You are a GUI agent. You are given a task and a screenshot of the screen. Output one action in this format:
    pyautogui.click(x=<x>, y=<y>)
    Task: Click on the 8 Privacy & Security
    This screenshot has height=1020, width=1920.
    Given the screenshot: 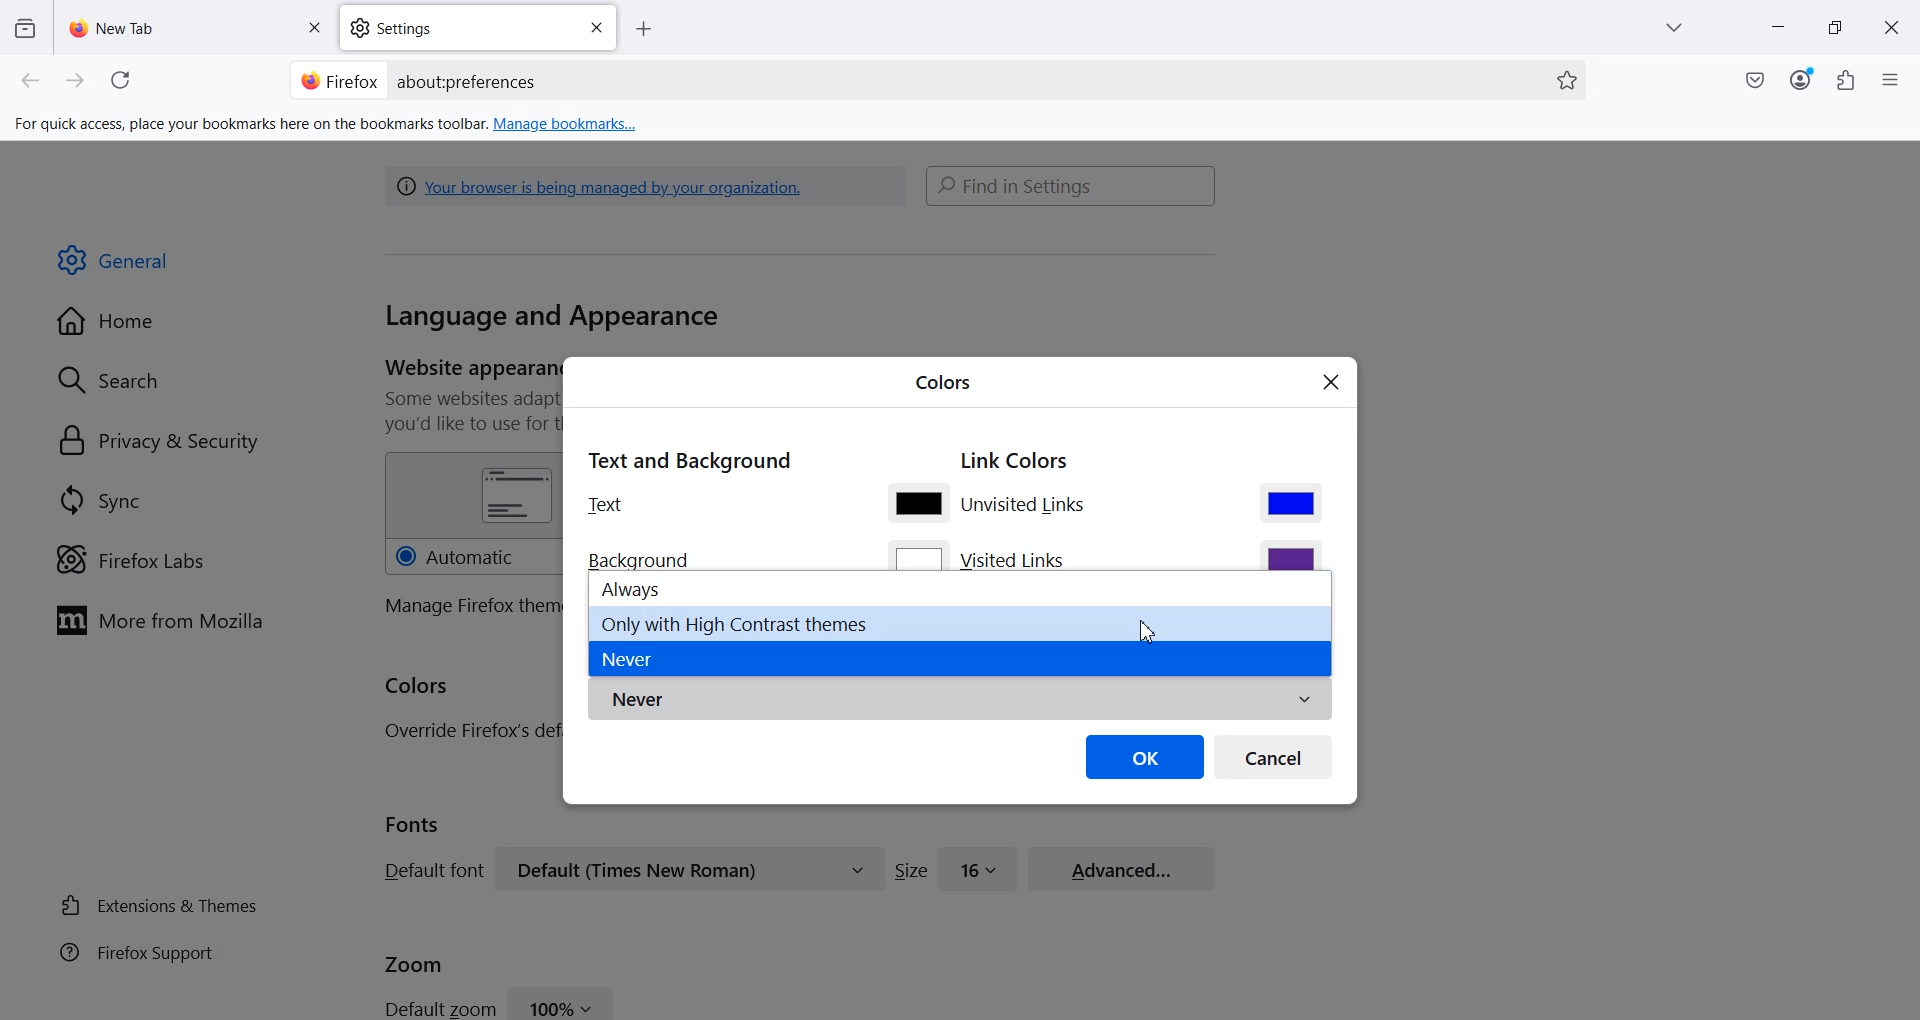 What is the action you would take?
    pyautogui.click(x=159, y=443)
    